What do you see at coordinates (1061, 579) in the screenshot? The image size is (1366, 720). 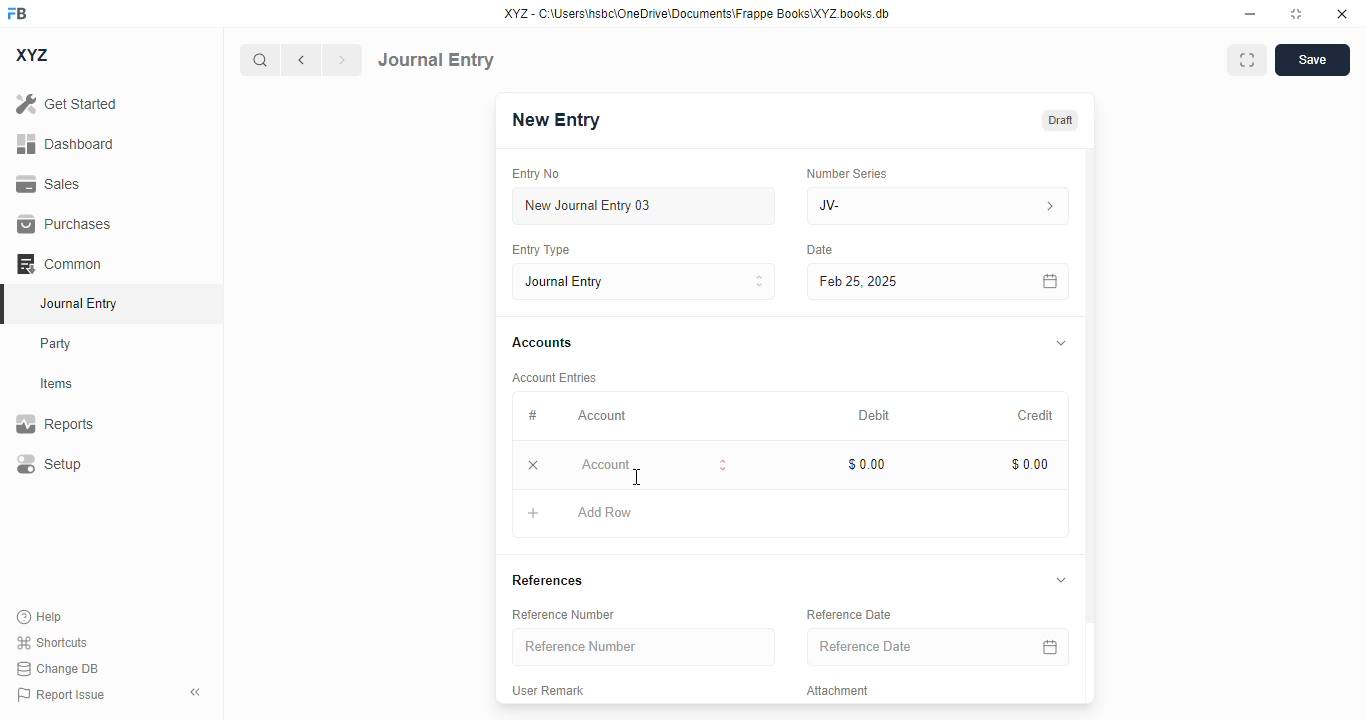 I see `toggle expand/collapse` at bounding box center [1061, 579].